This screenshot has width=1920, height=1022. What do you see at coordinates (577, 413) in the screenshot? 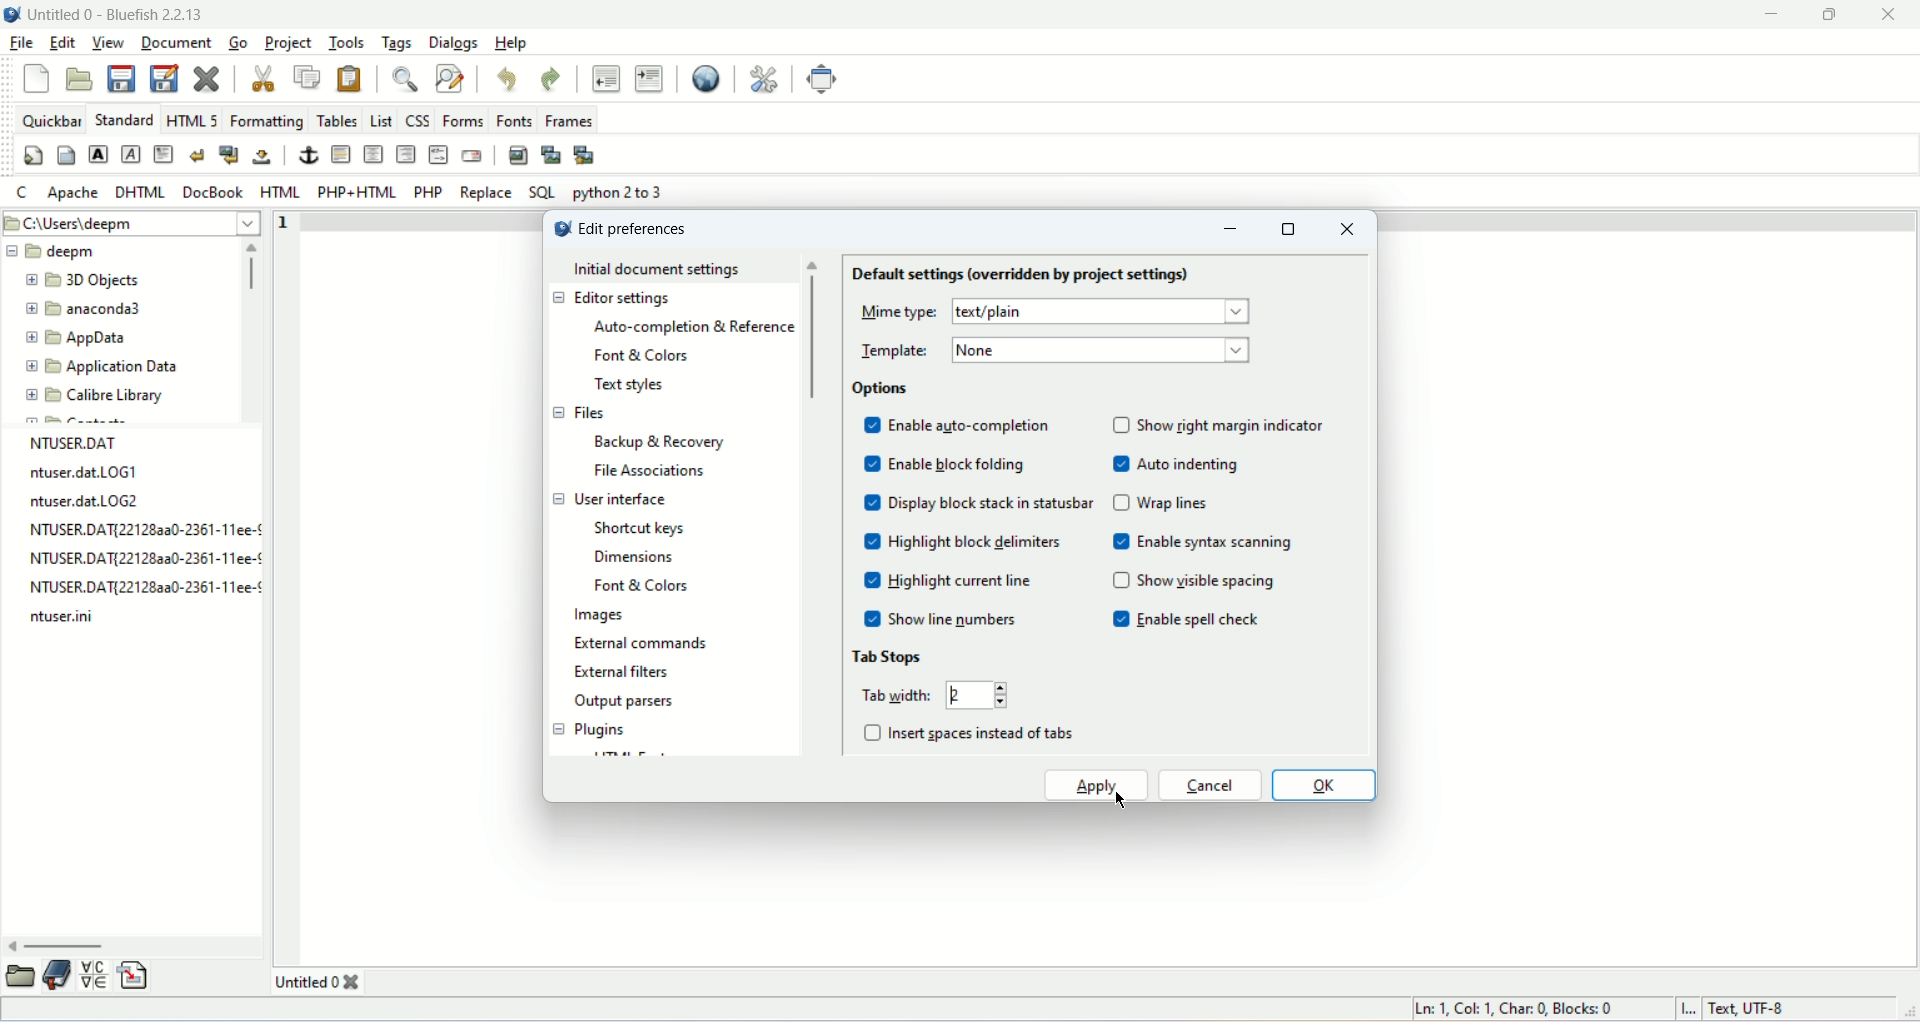
I see `files` at bounding box center [577, 413].